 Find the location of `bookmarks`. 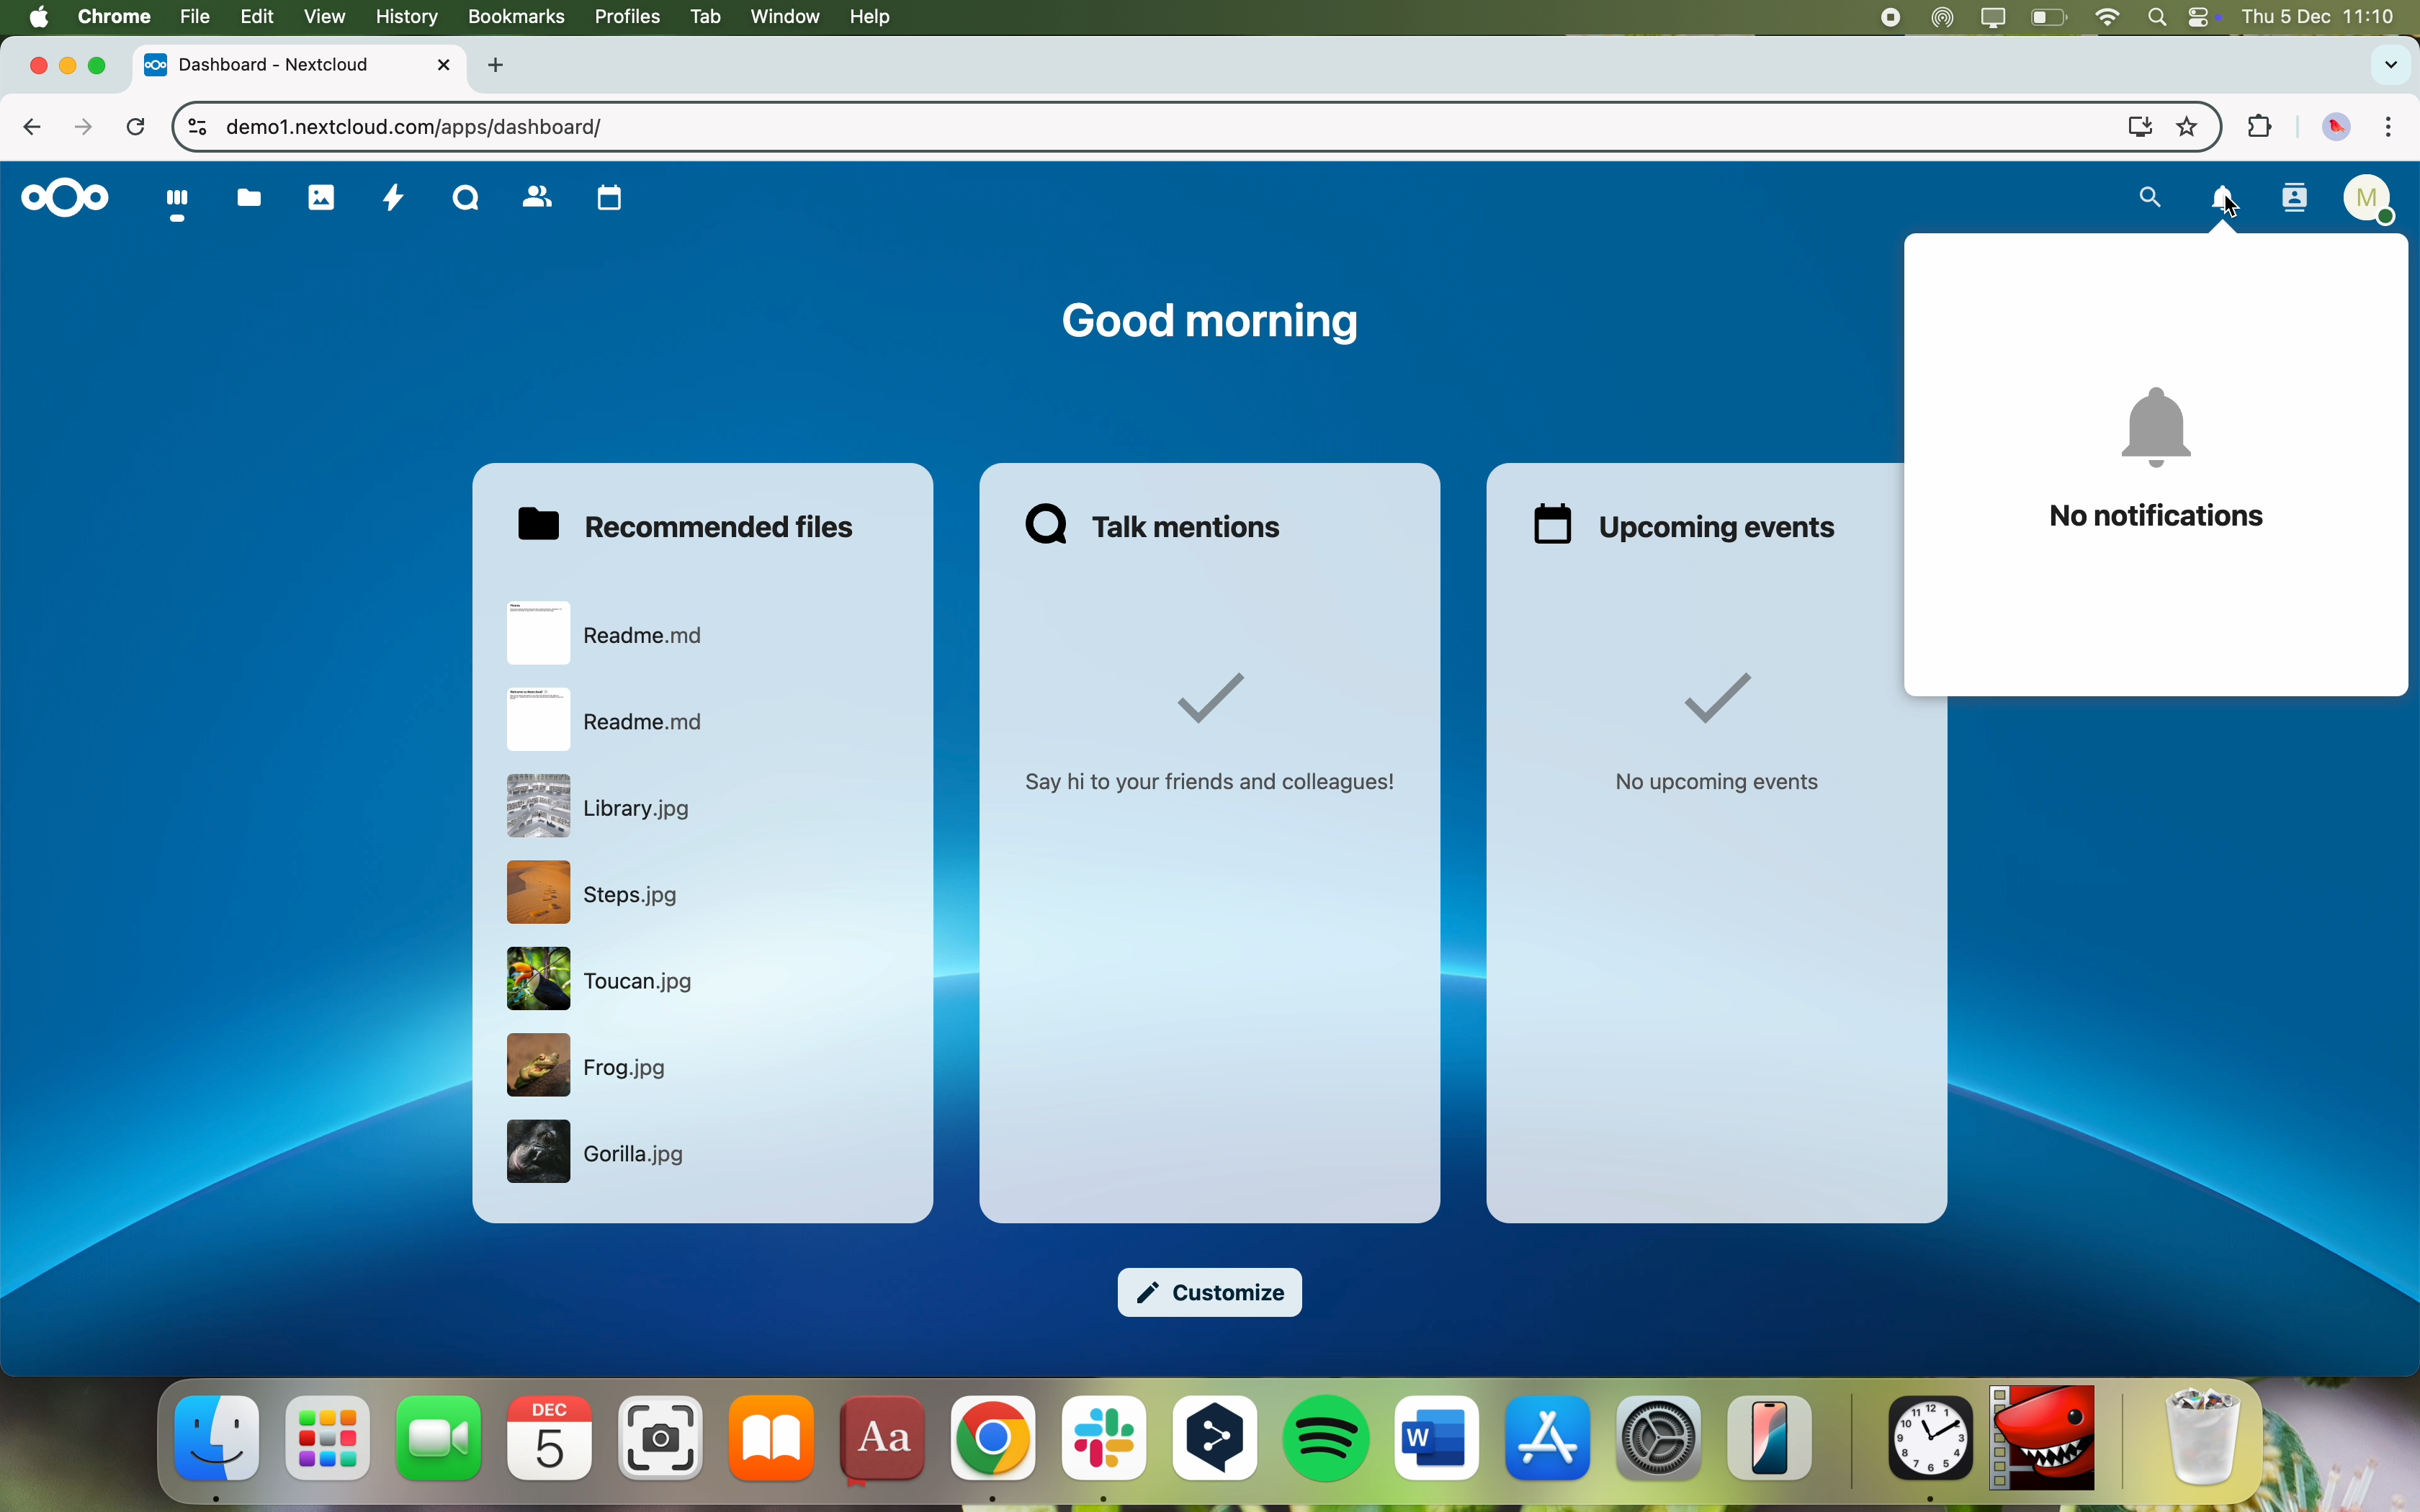

bookmarks is located at coordinates (514, 17).